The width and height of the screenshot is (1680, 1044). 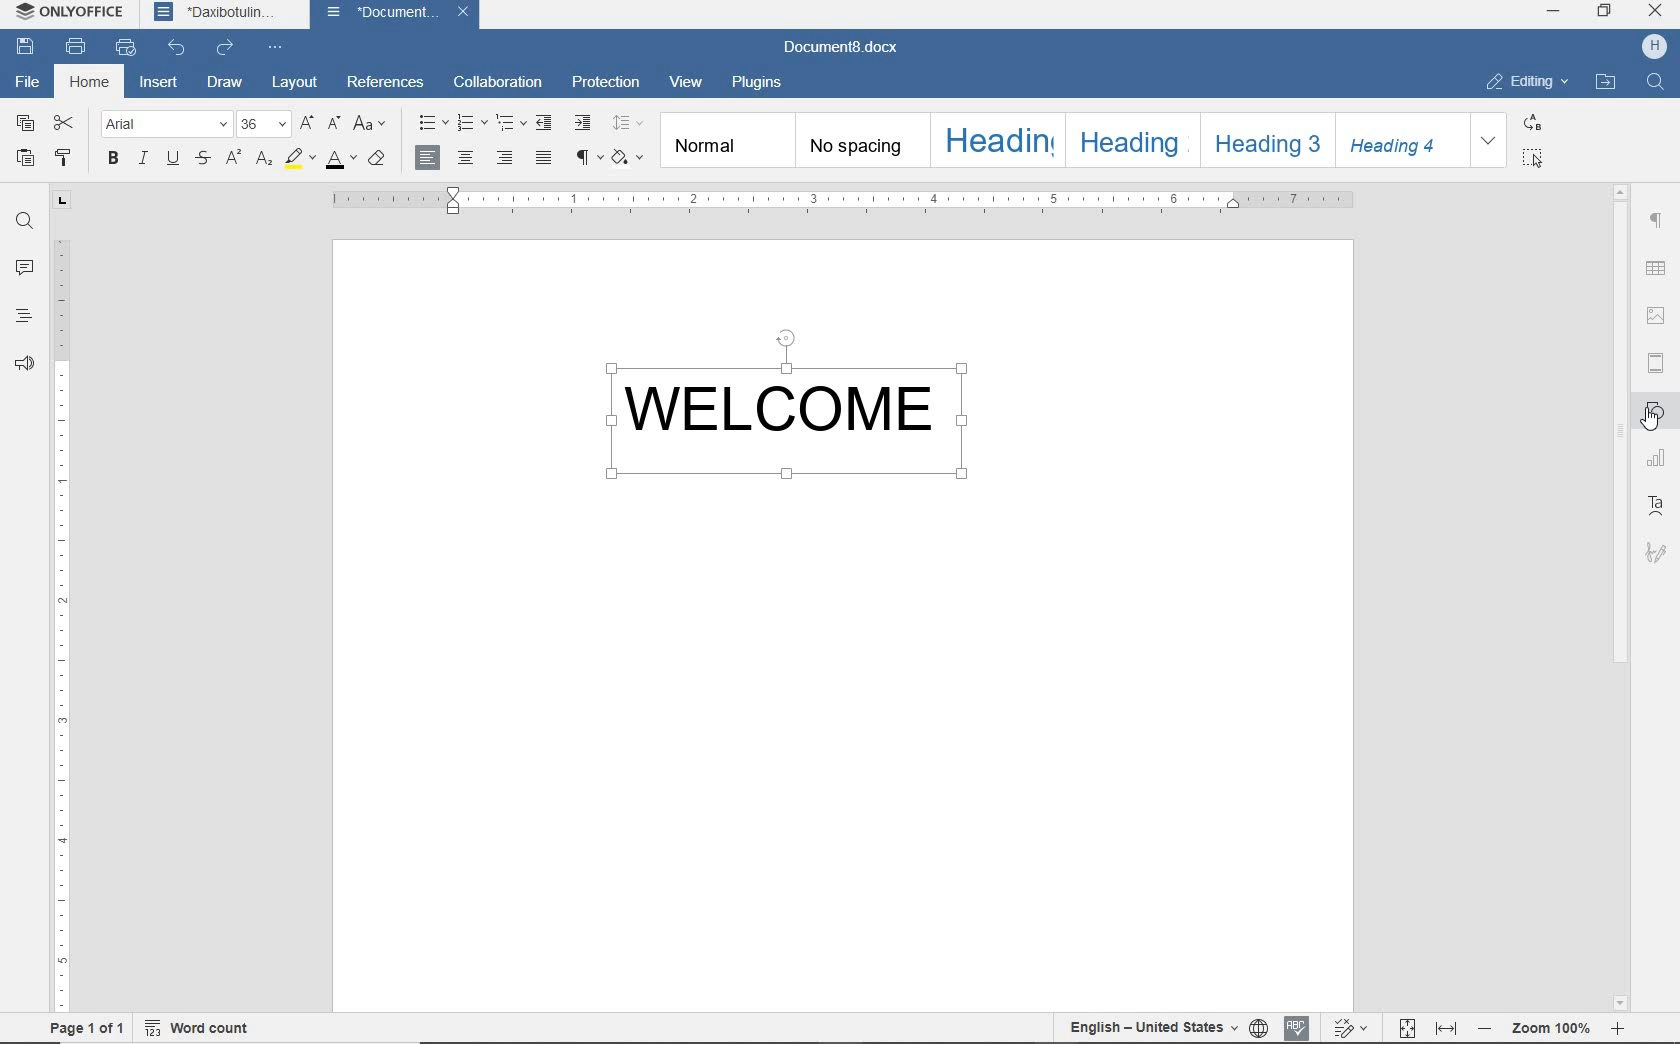 What do you see at coordinates (28, 82) in the screenshot?
I see `FILE` at bounding box center [28, 82].